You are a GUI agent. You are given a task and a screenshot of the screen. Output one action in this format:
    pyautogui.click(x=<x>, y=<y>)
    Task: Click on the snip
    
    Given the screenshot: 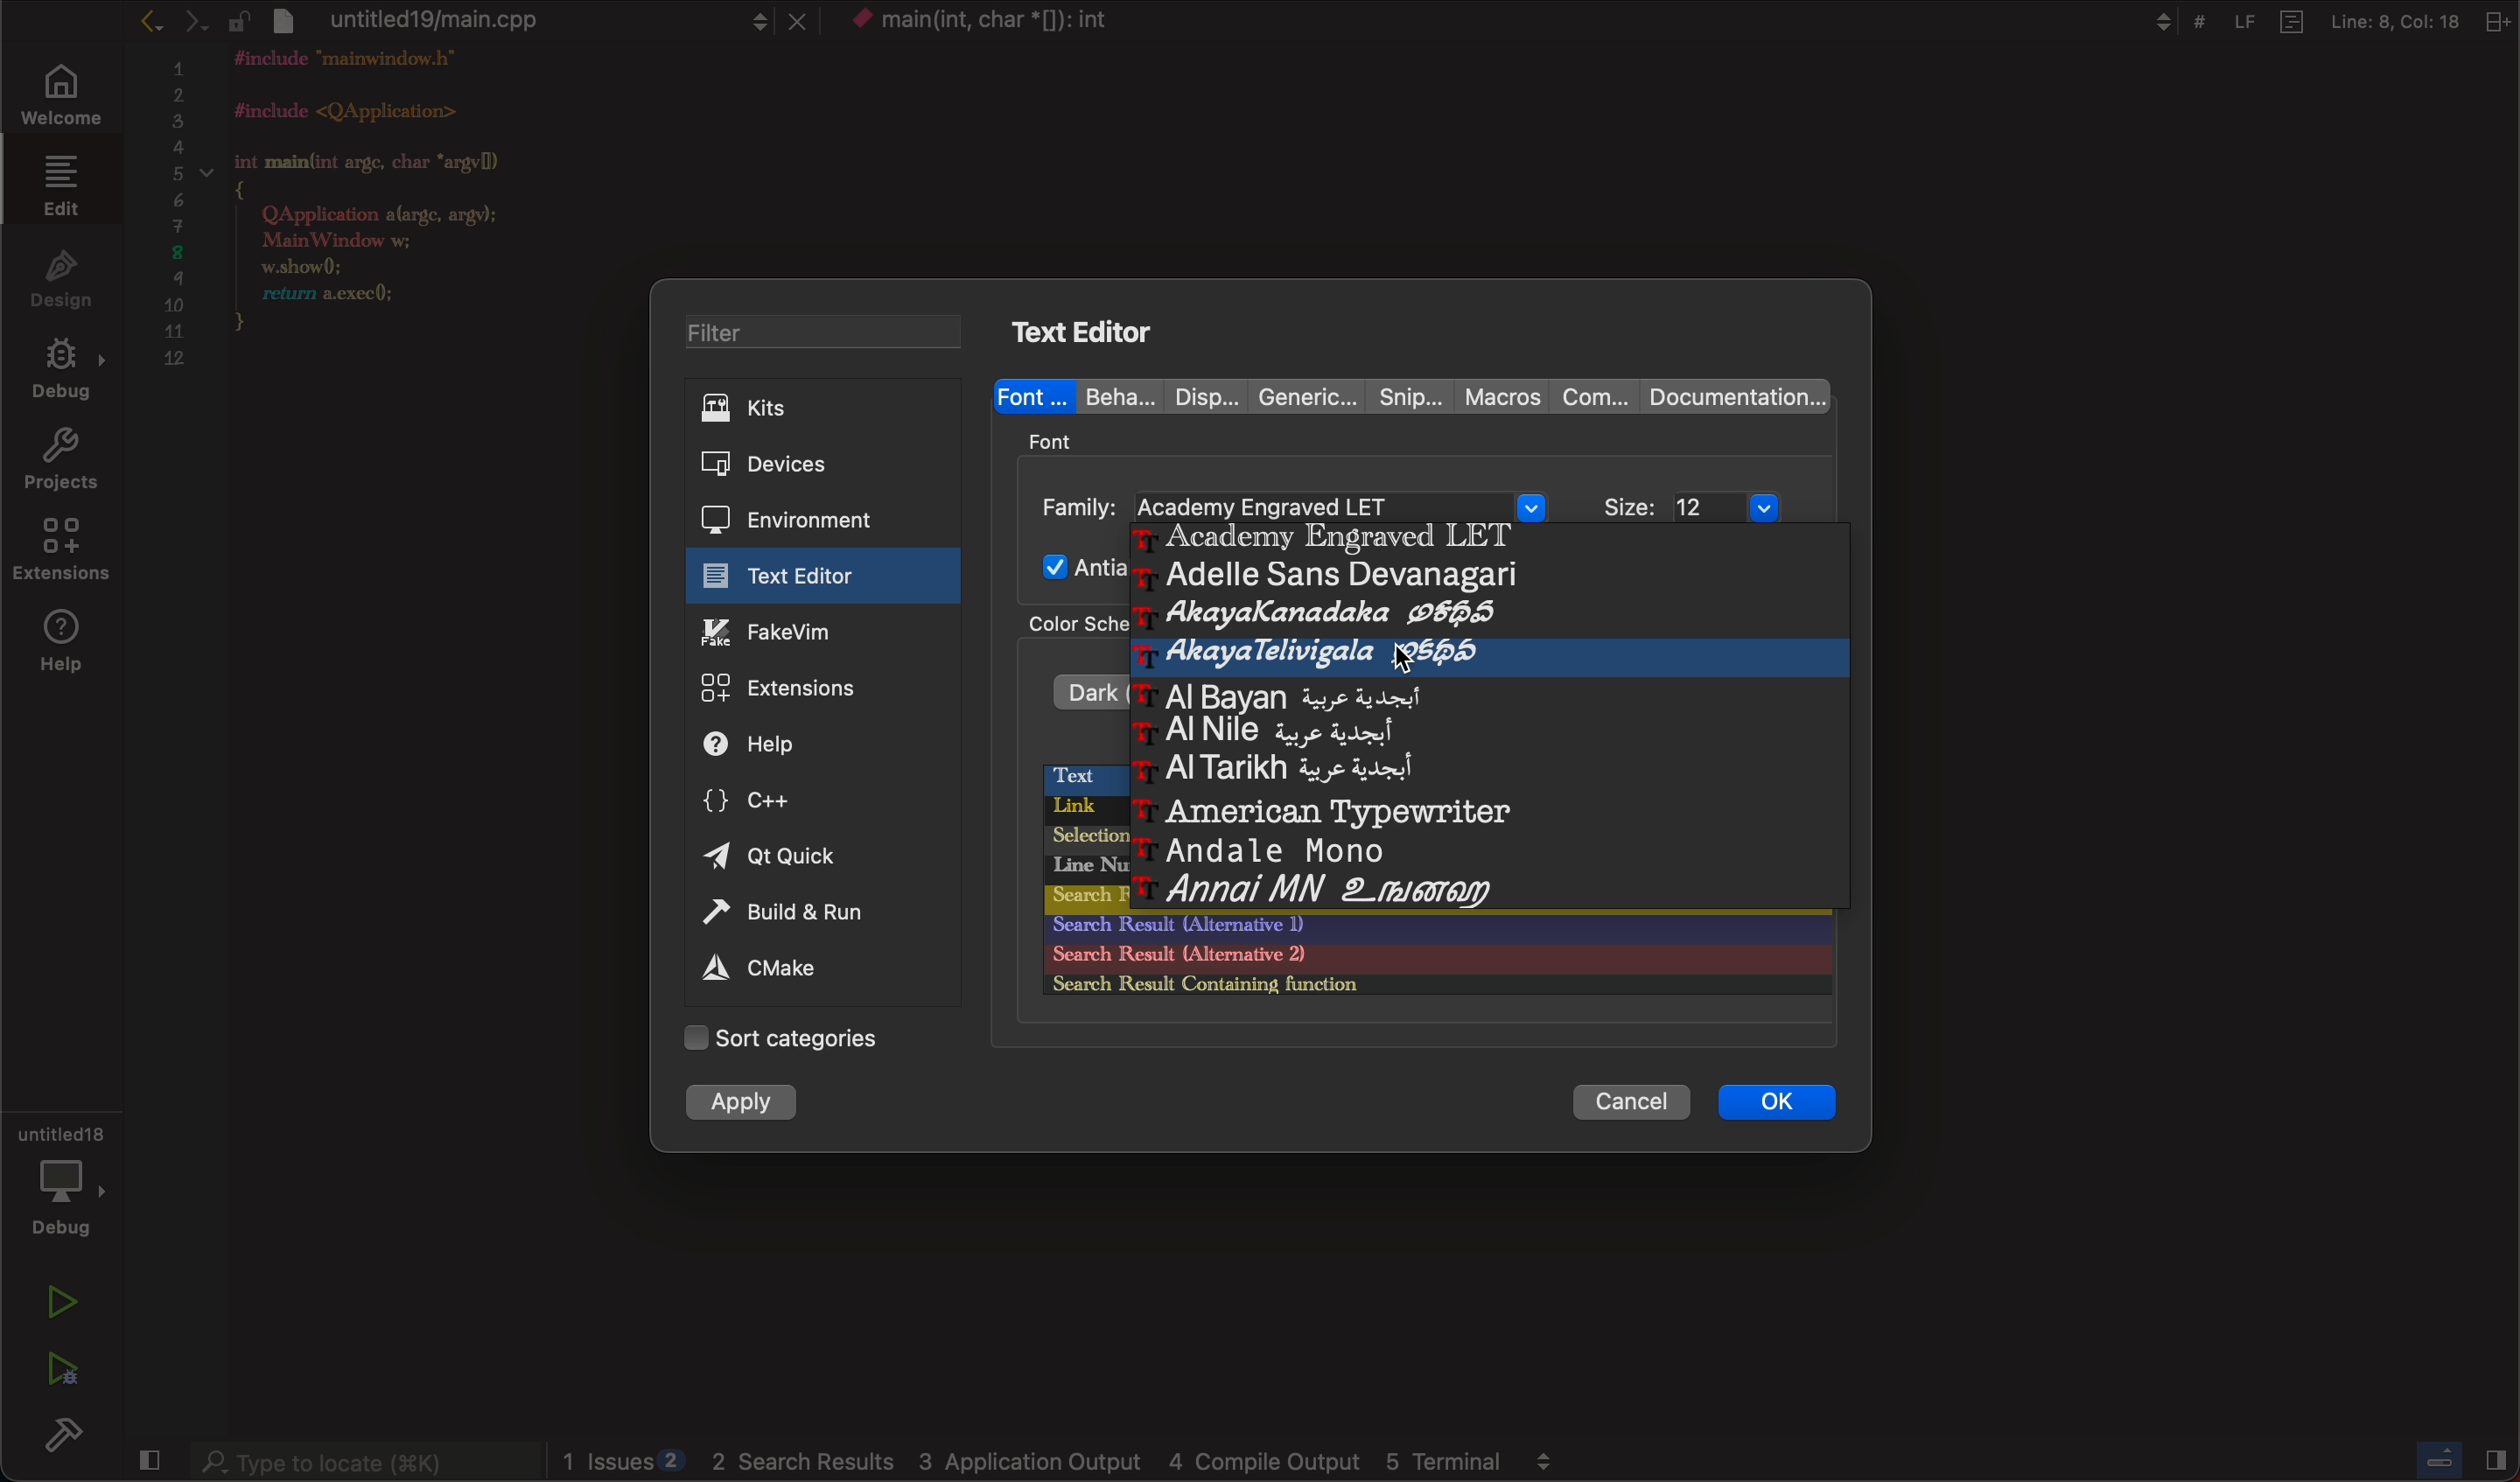 What is the action you would take?
    pyautogui.click(x=1405, y=393)
    